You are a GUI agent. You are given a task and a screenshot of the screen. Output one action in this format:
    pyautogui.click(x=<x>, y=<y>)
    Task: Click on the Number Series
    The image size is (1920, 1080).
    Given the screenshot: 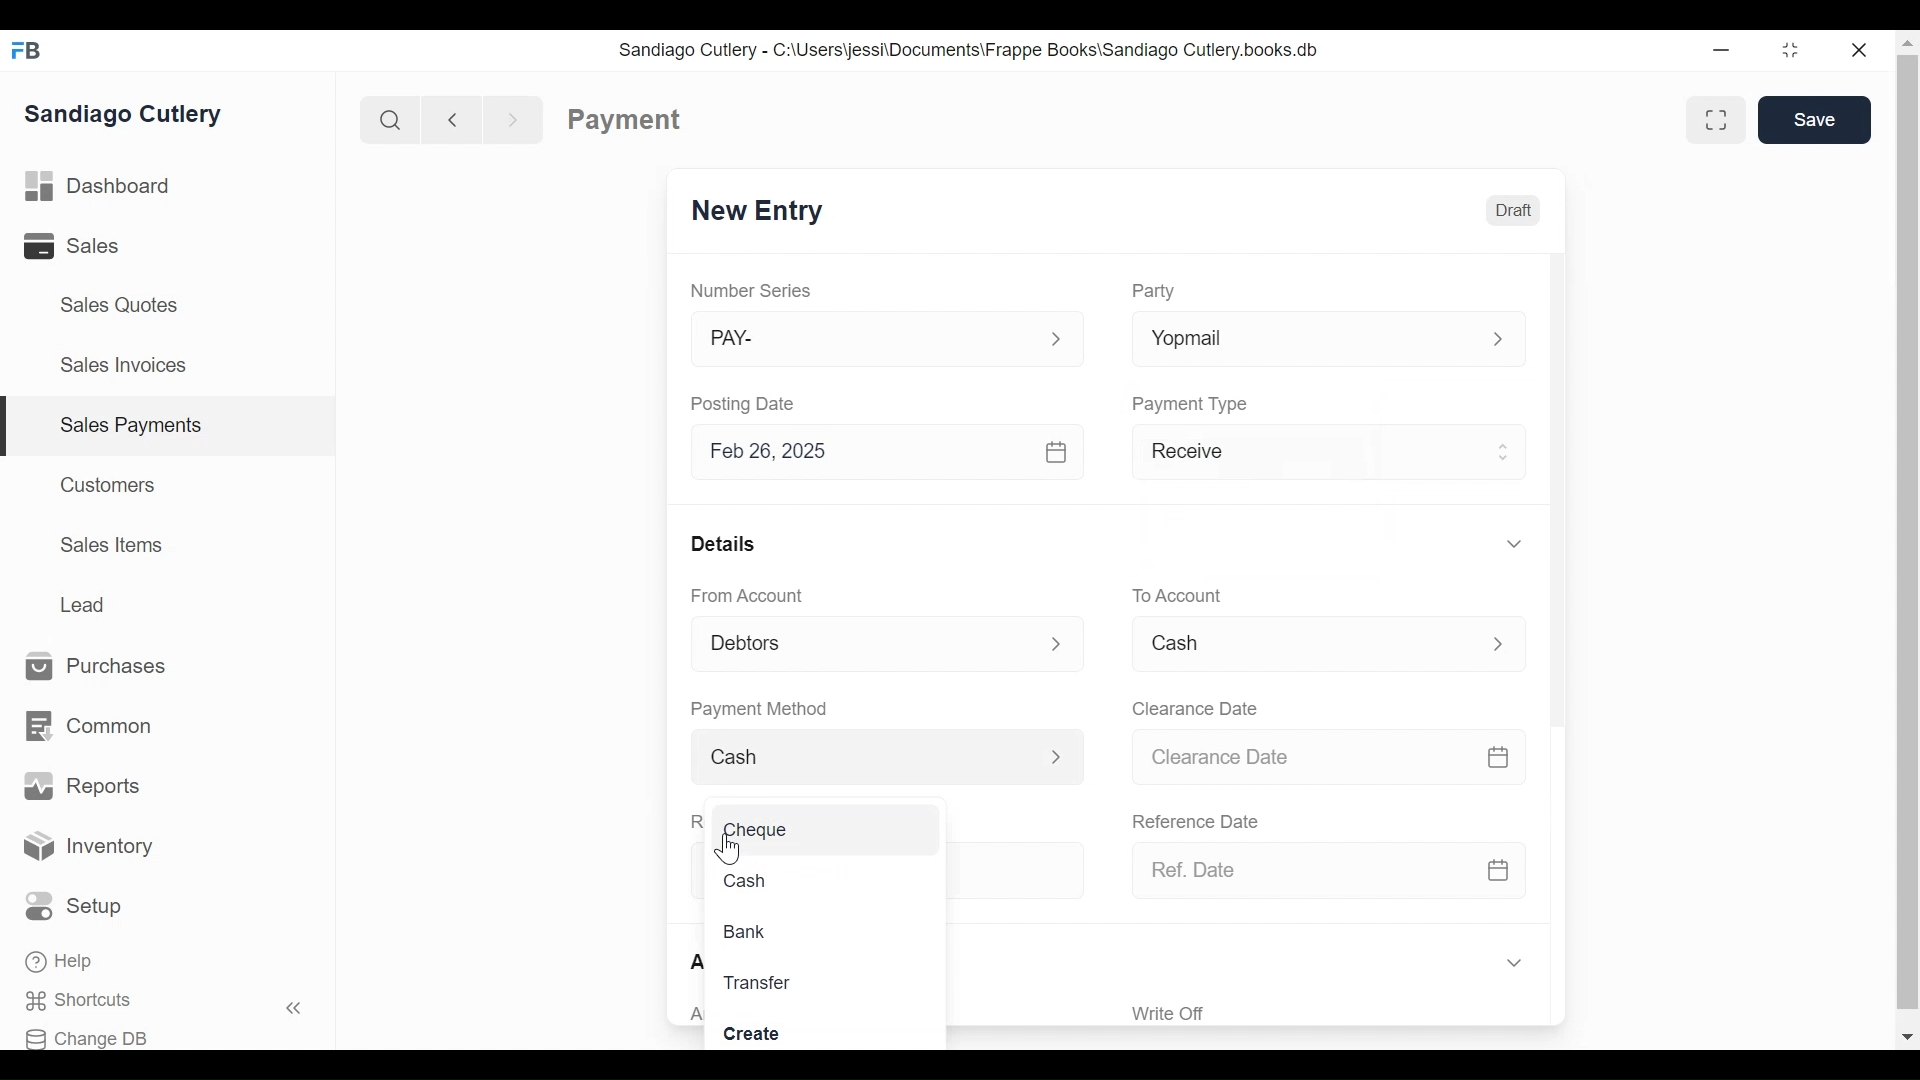 What is the action you would take?
    pyautogui.click(x=766, y=291)
    